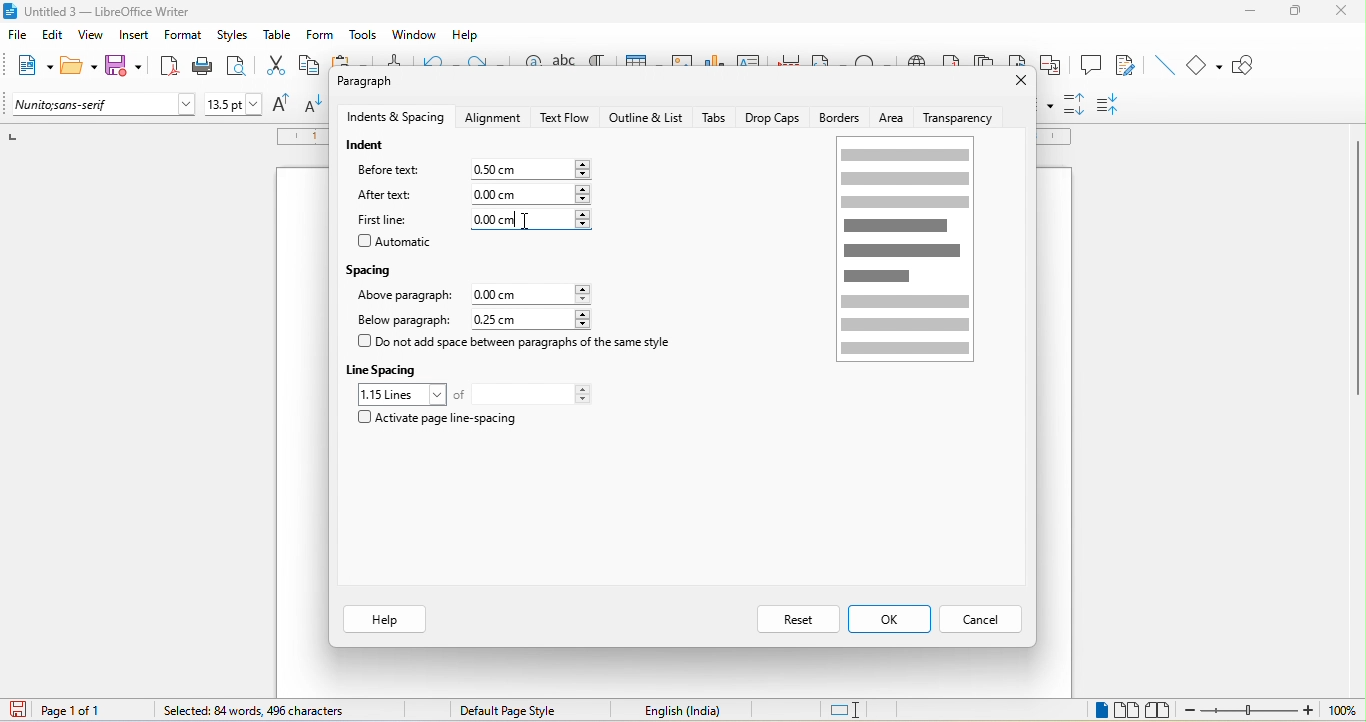  I want to click on page 1 of 1, so click(87, 710).